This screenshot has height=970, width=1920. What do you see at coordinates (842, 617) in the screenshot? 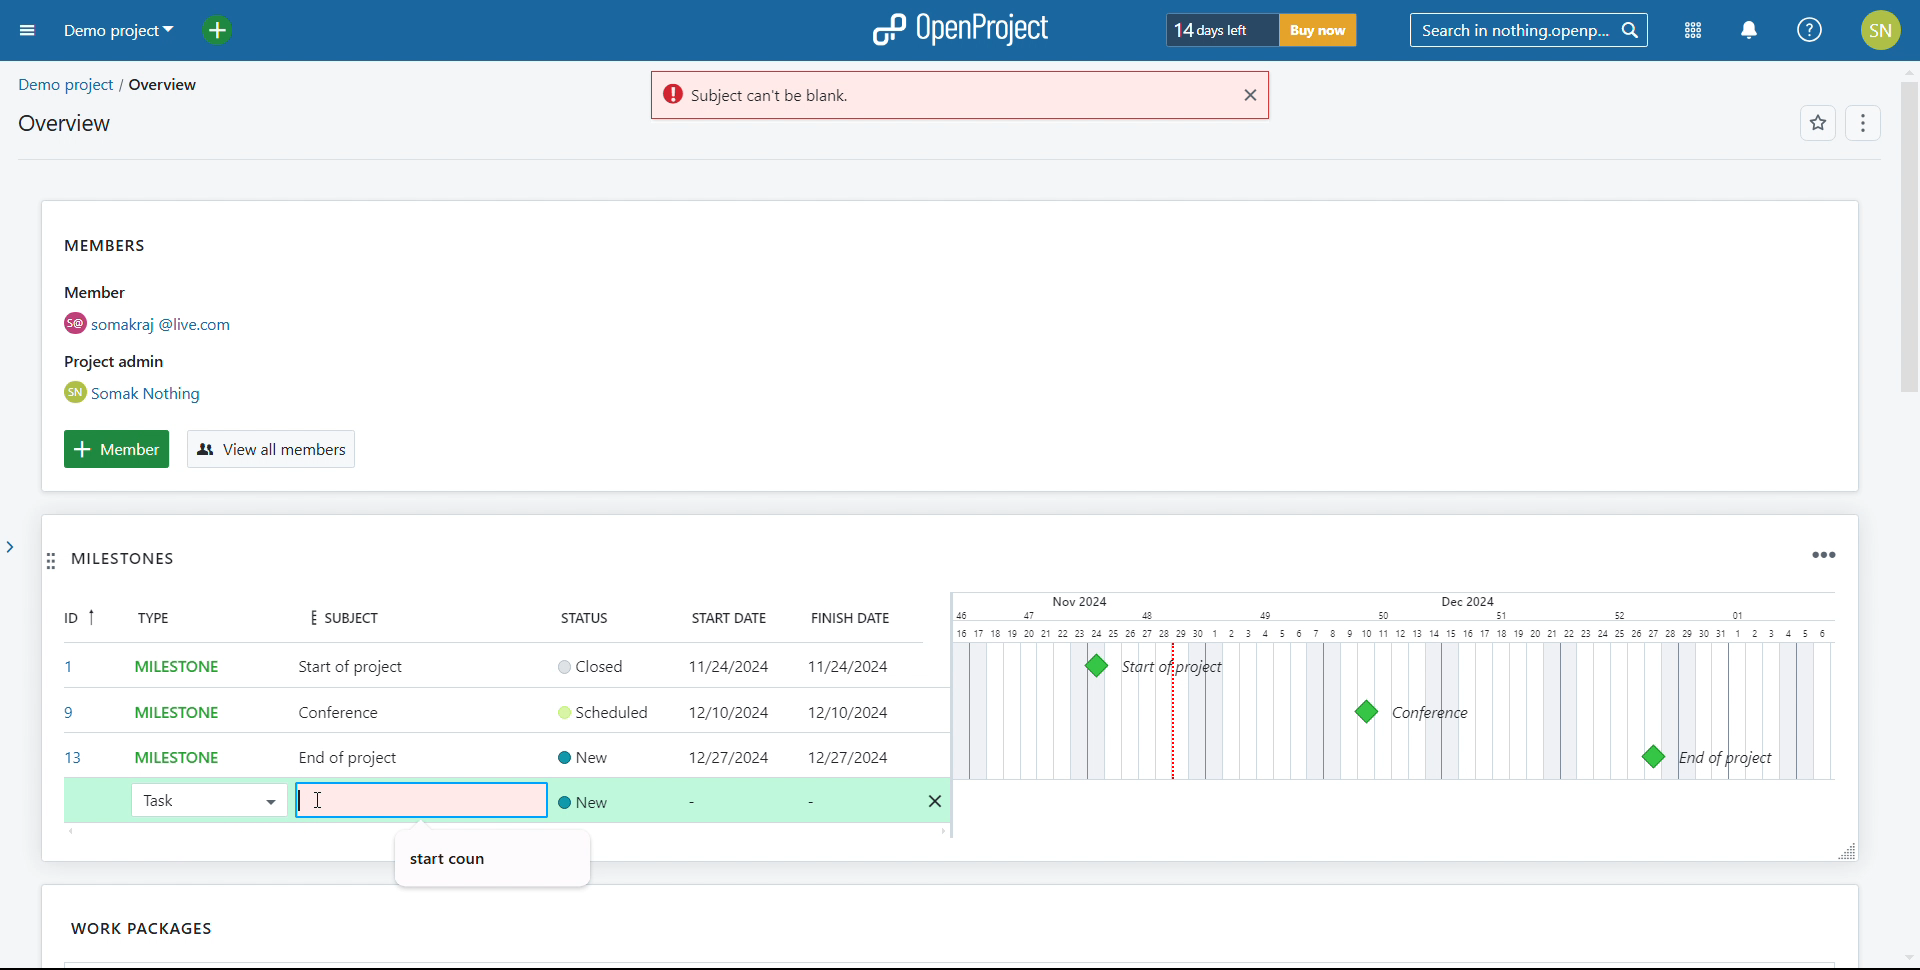
I see `finish date` at bounding box center [842, 617].